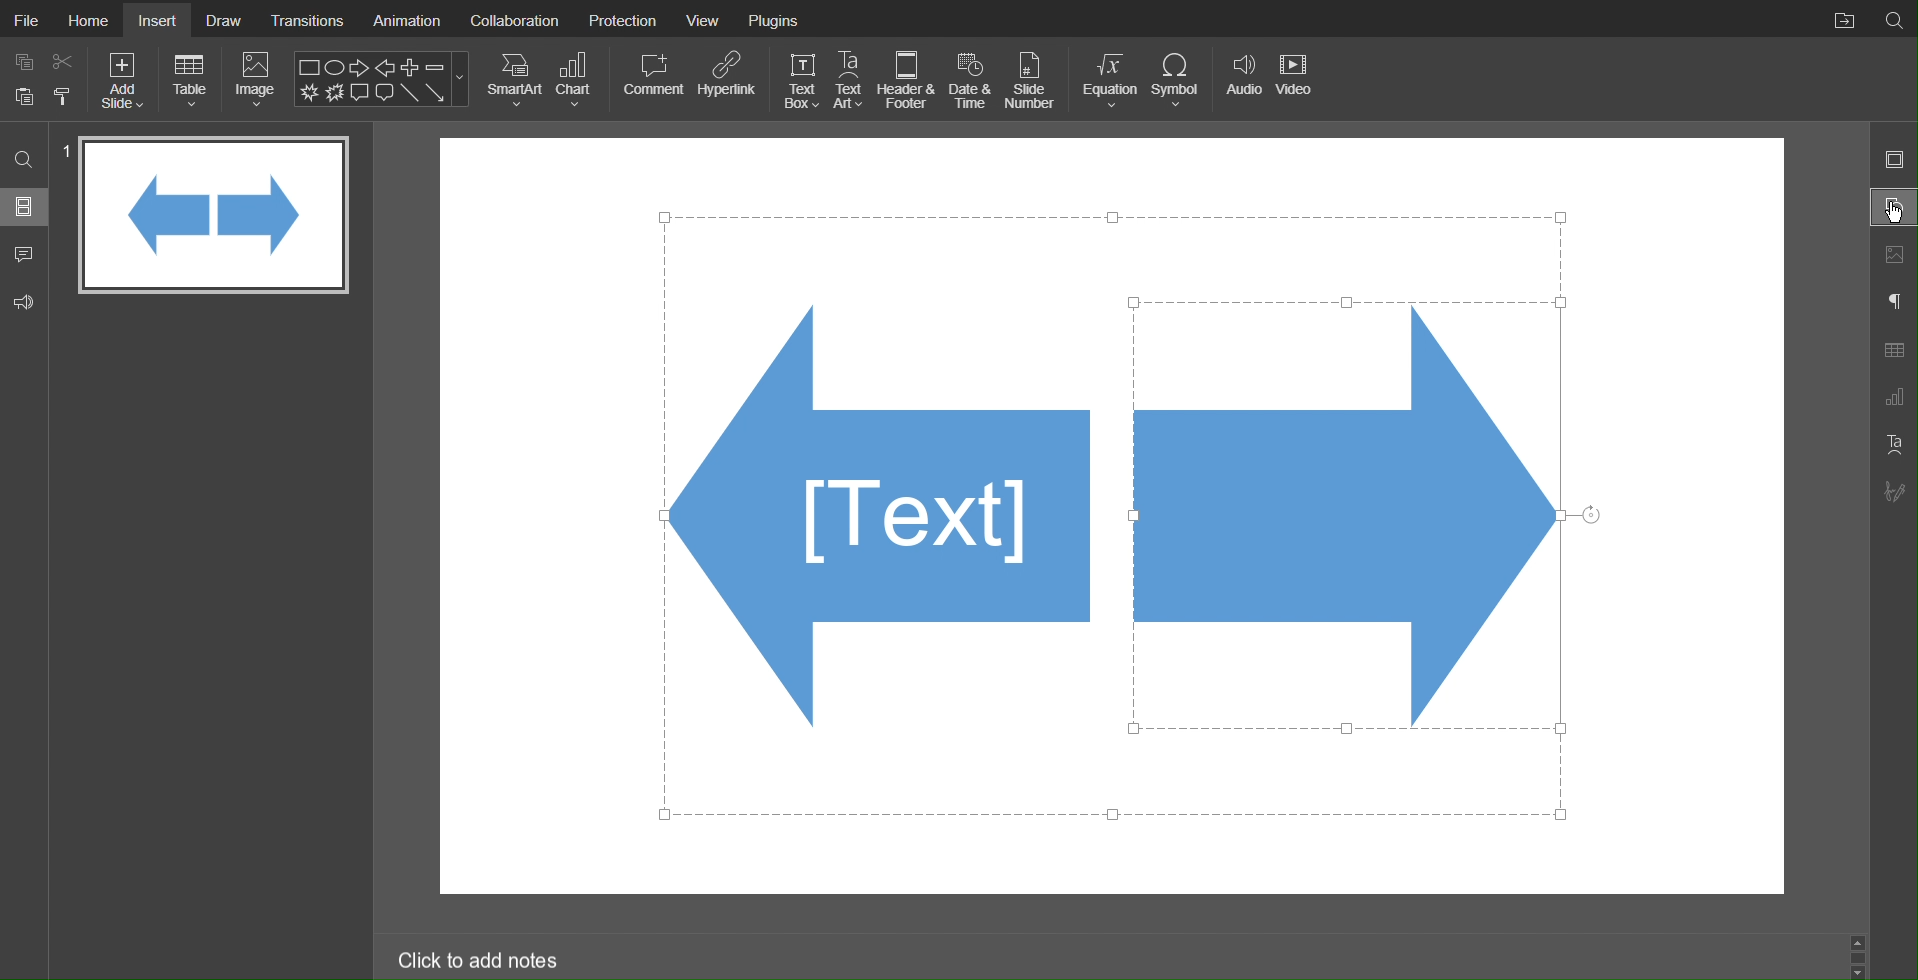 The width and height of the screenshot is (1918, 980). What do you see at coordinates (24, 253) in the screenshot?
I see `Comments` at bounding box center [24, 253].